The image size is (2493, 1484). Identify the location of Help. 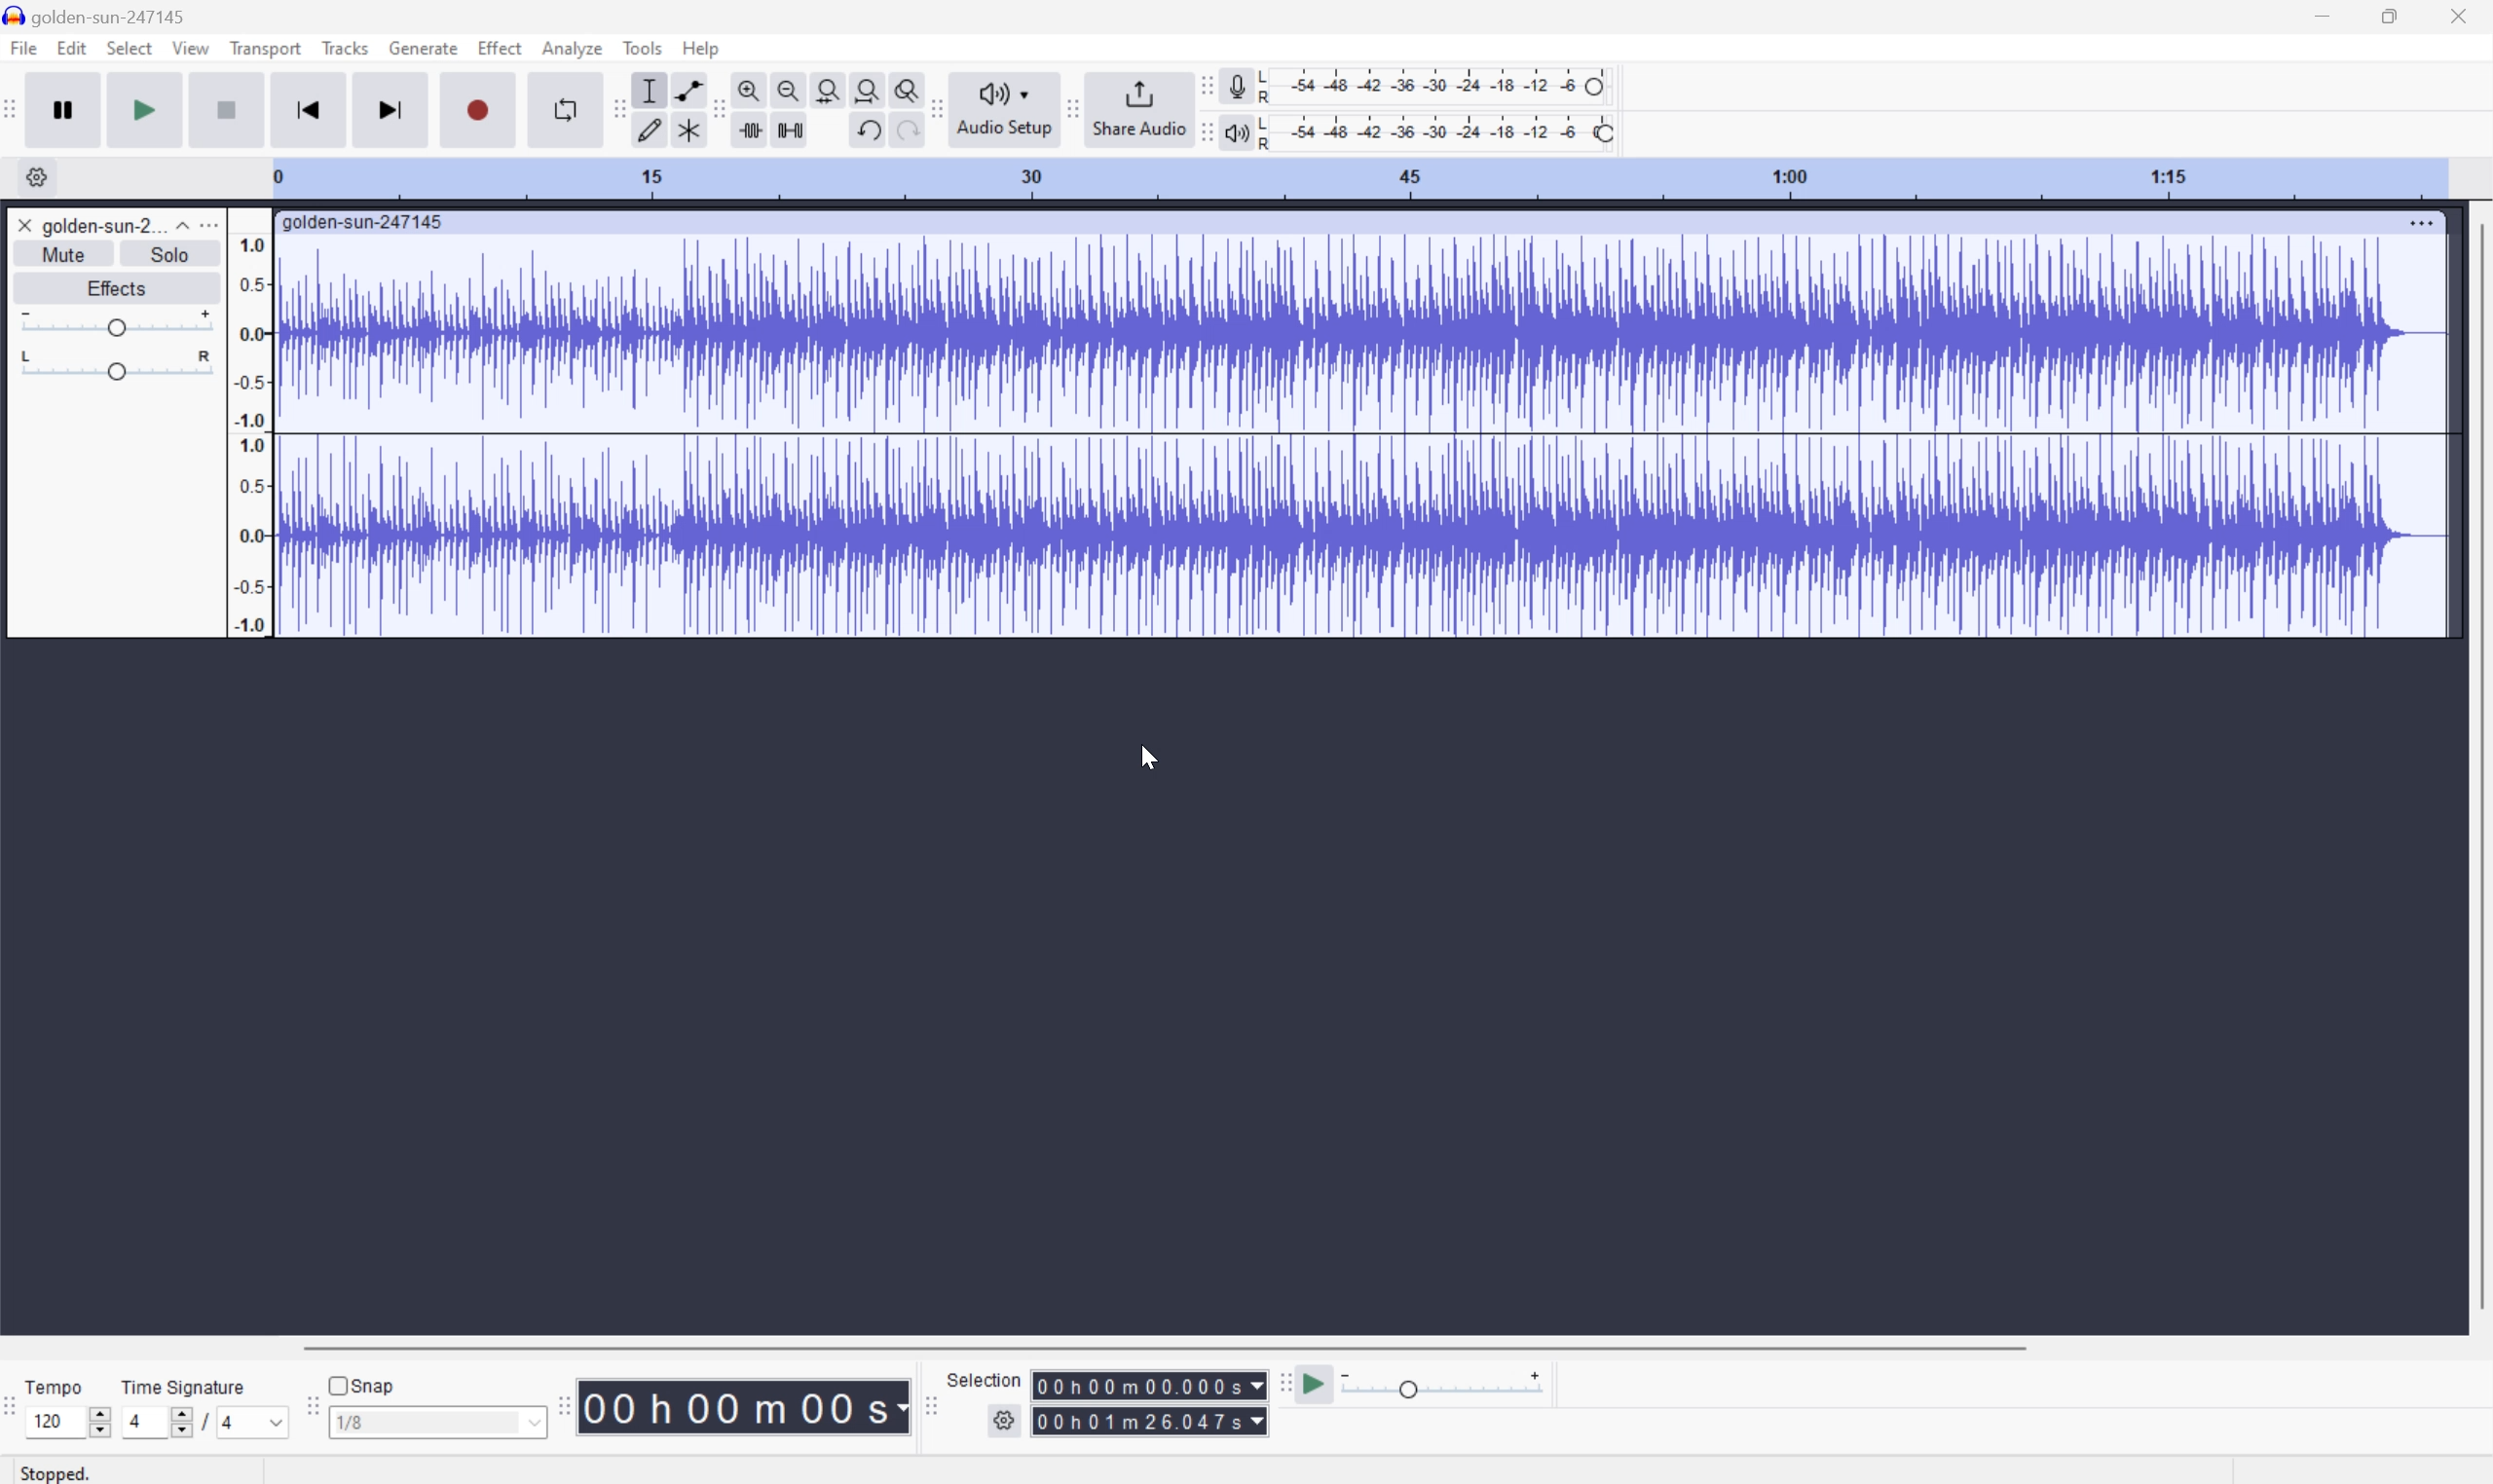
(704, 49).